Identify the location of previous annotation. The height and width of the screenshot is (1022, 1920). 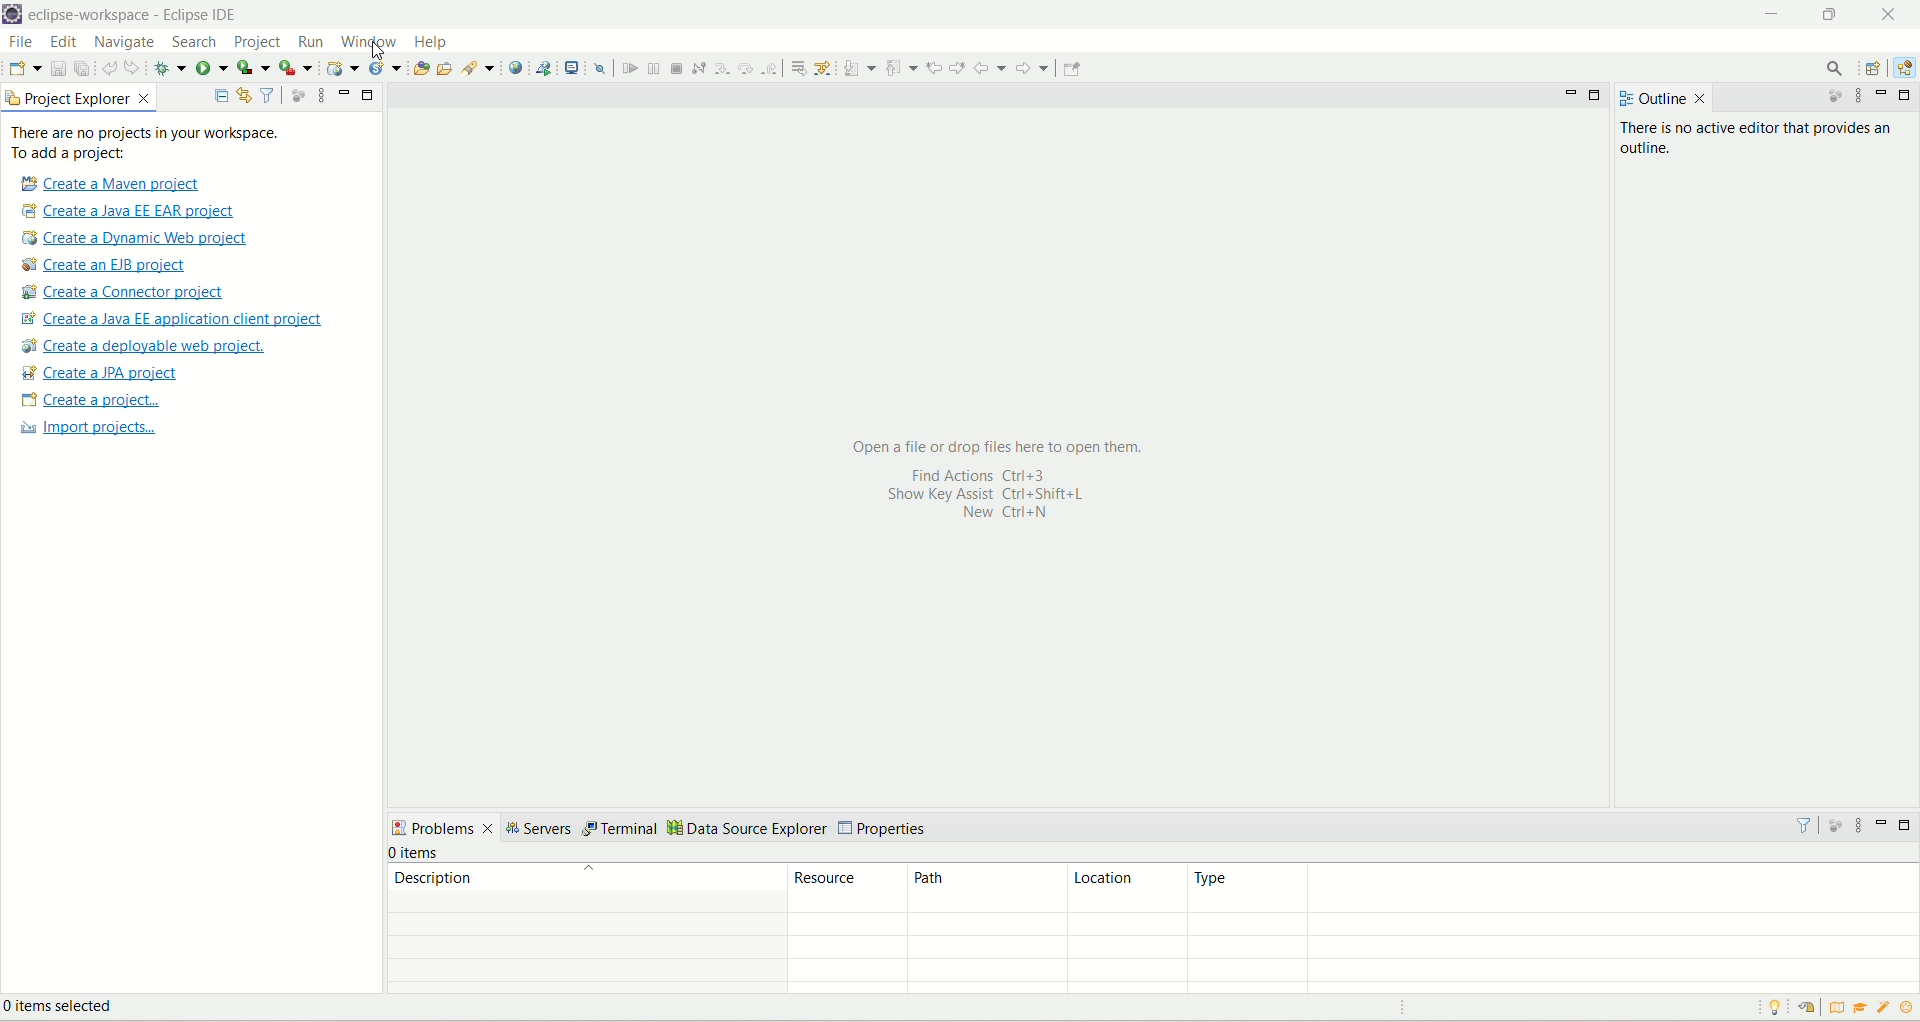
(901, 67).